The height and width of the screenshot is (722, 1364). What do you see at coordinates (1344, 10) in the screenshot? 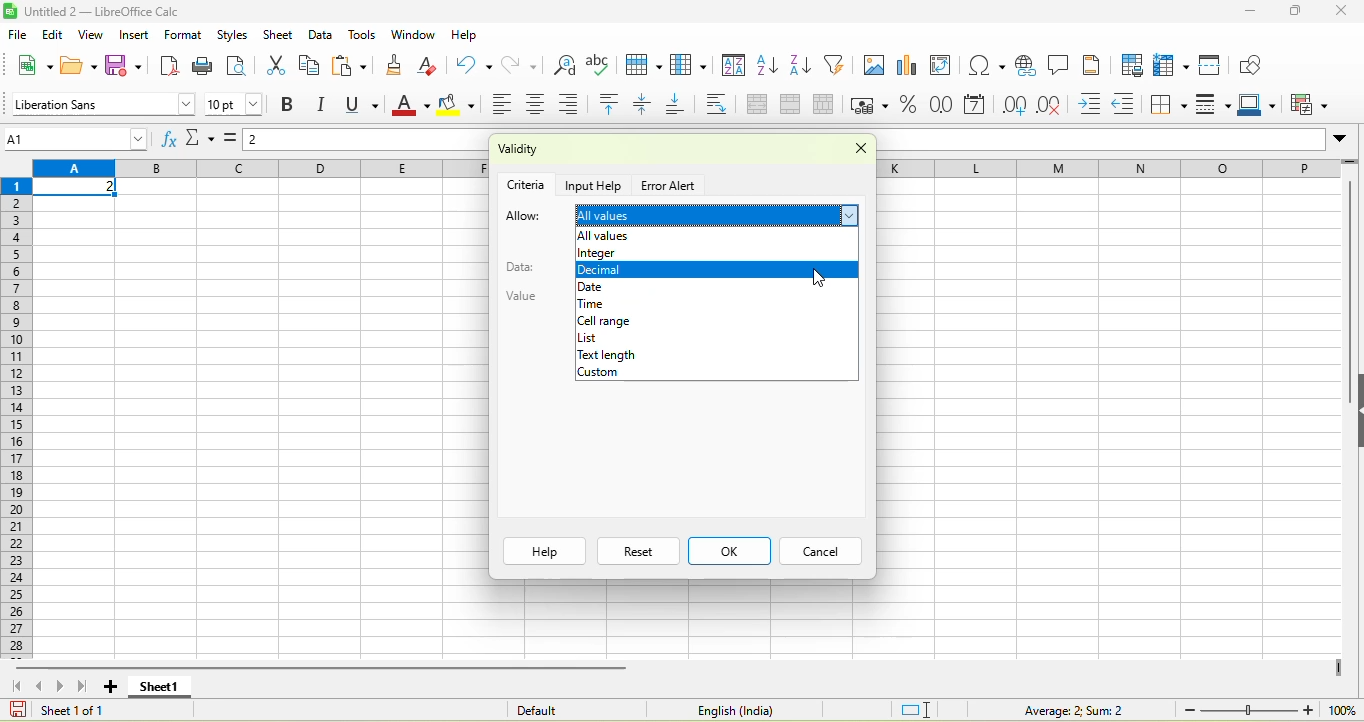
I see `close` at bounding box center [1344, 10].